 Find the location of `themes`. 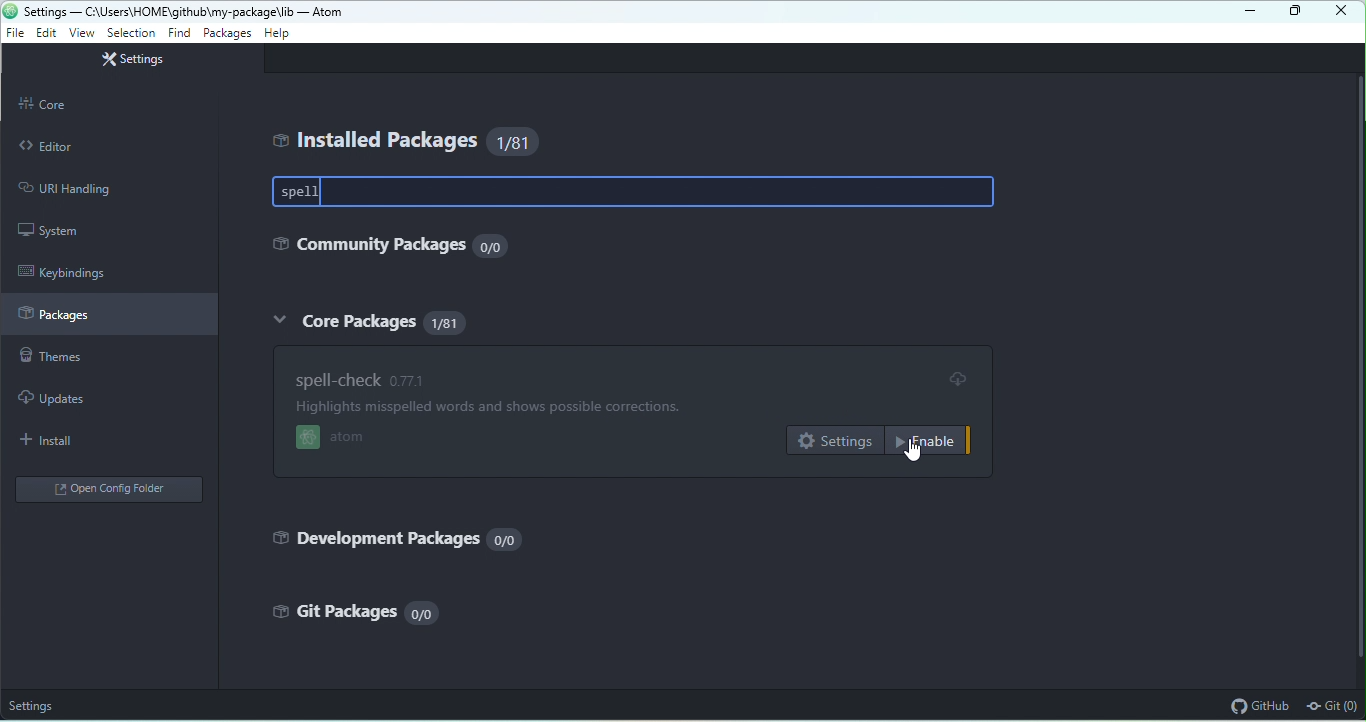

themes is located at coordinates (72, 357).